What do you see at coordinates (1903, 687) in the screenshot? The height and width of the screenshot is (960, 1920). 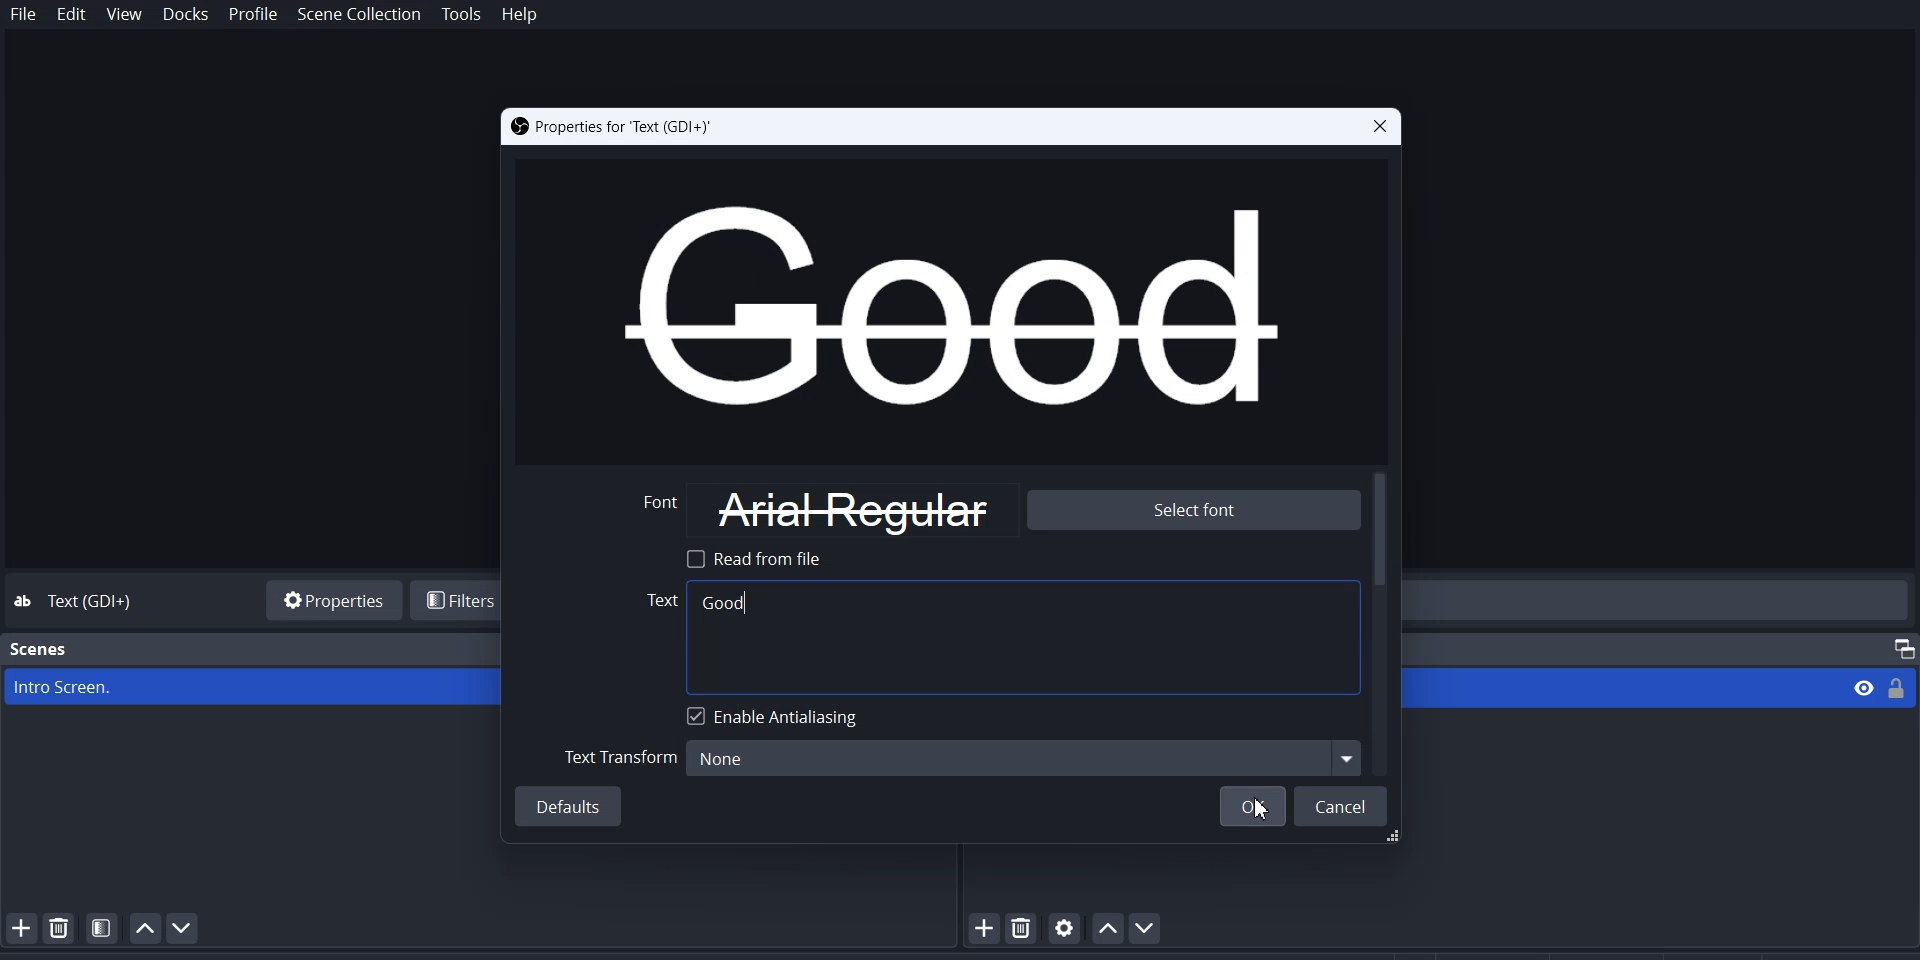 I see `Lock` at bounding box center [1903, 687].